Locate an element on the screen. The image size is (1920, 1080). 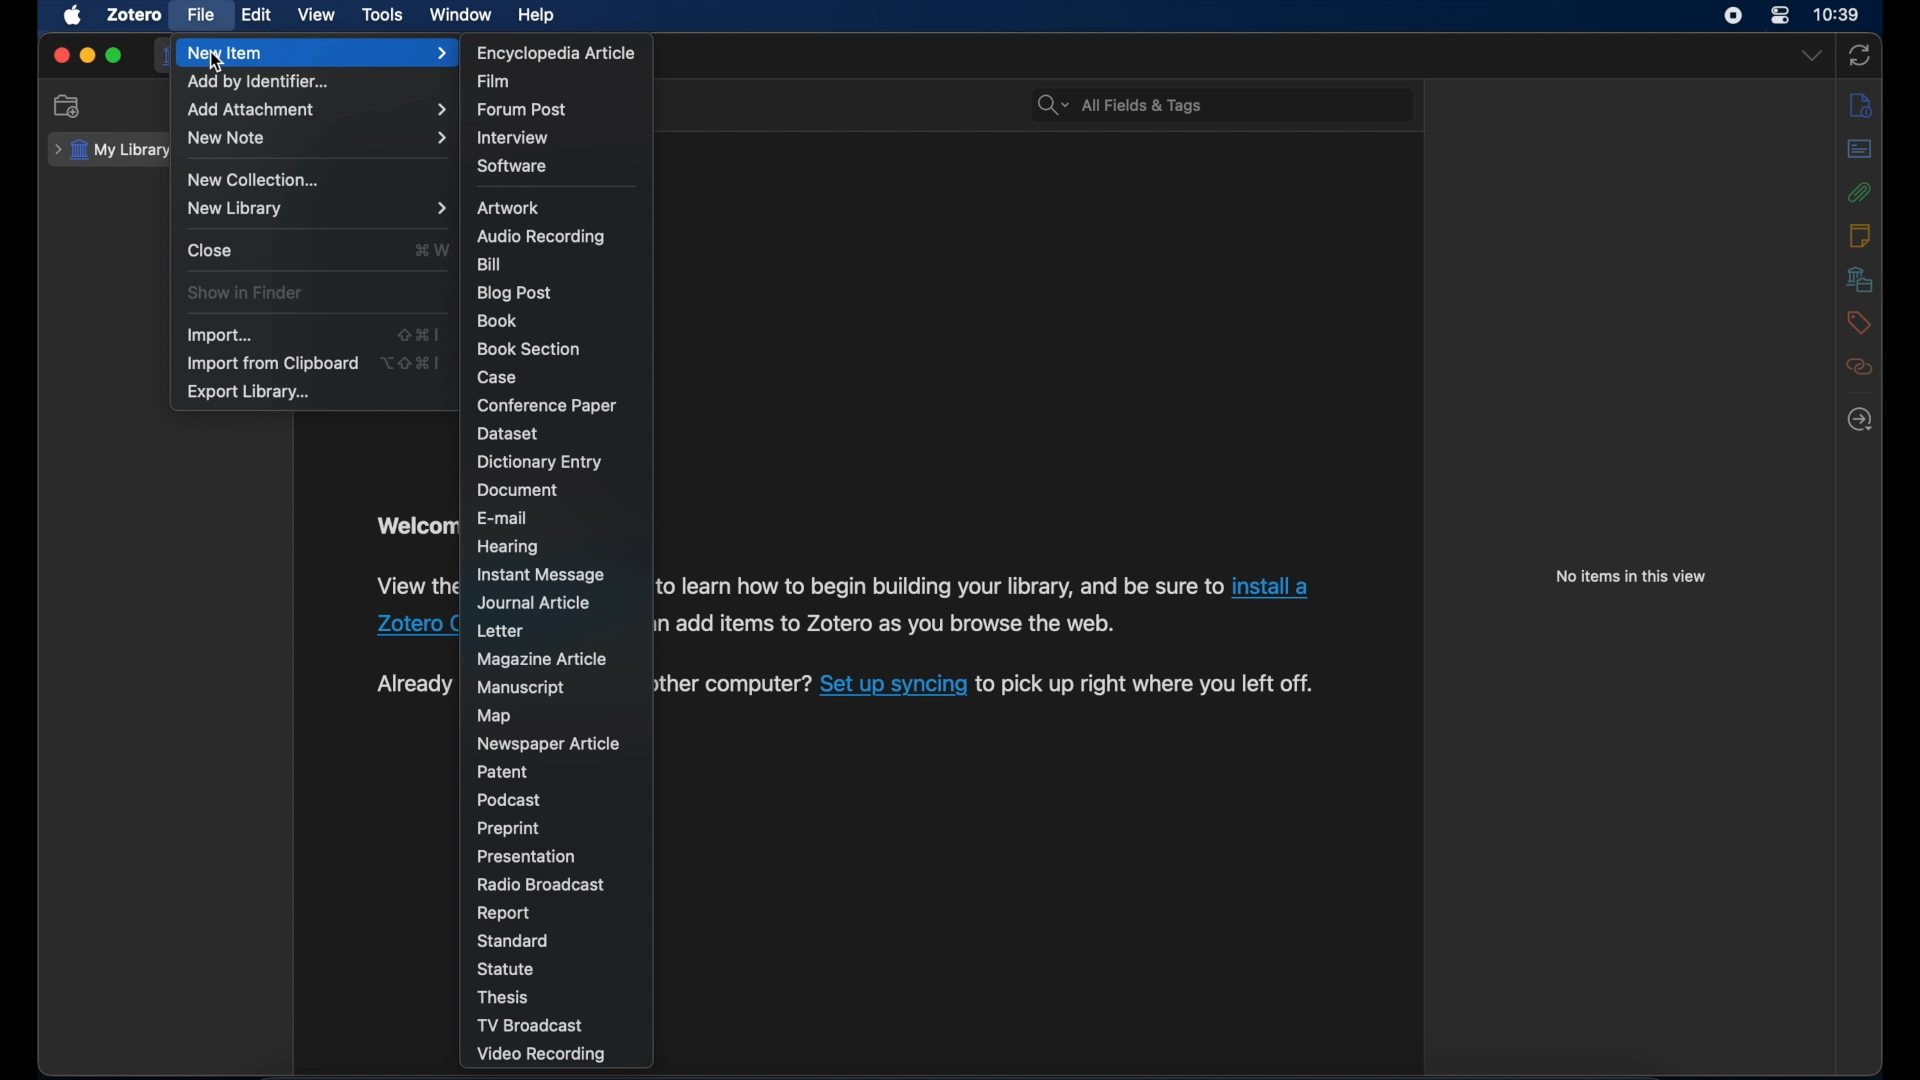
bill is located at coordinates (491, 264).